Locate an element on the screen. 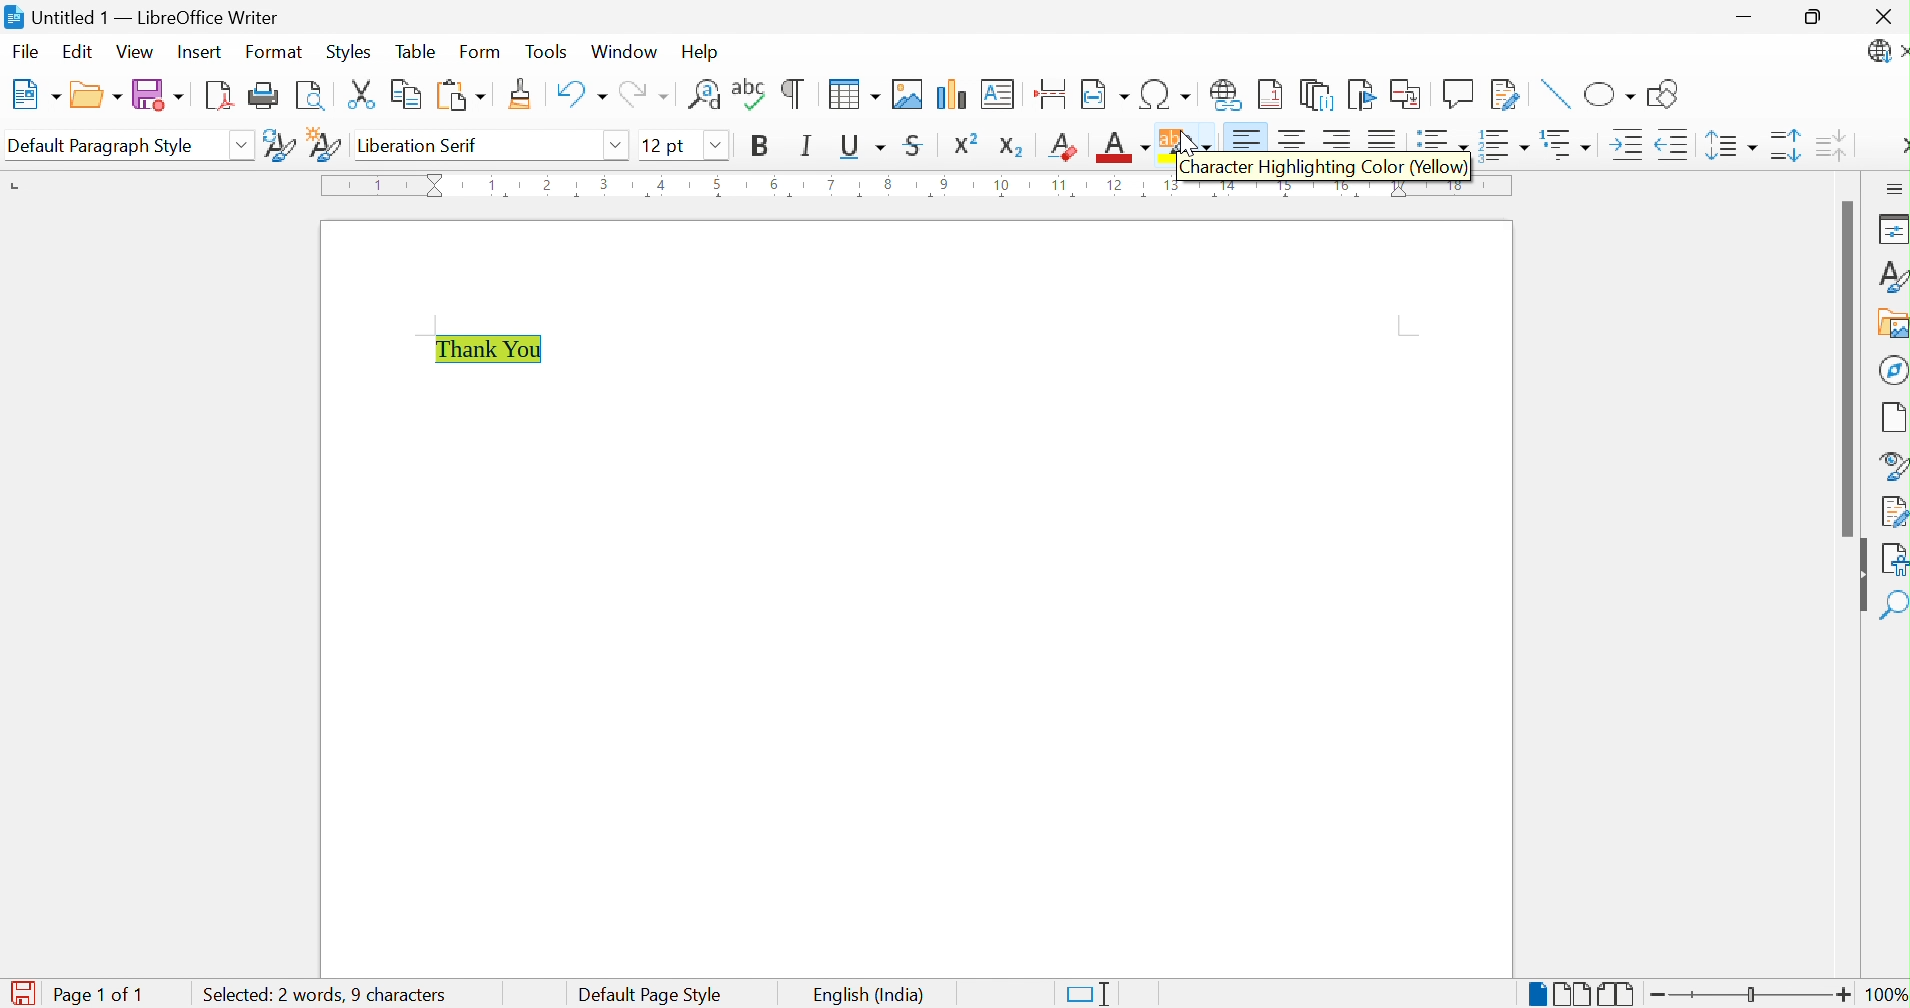  Insert Image is located at coordinates (905, 93).